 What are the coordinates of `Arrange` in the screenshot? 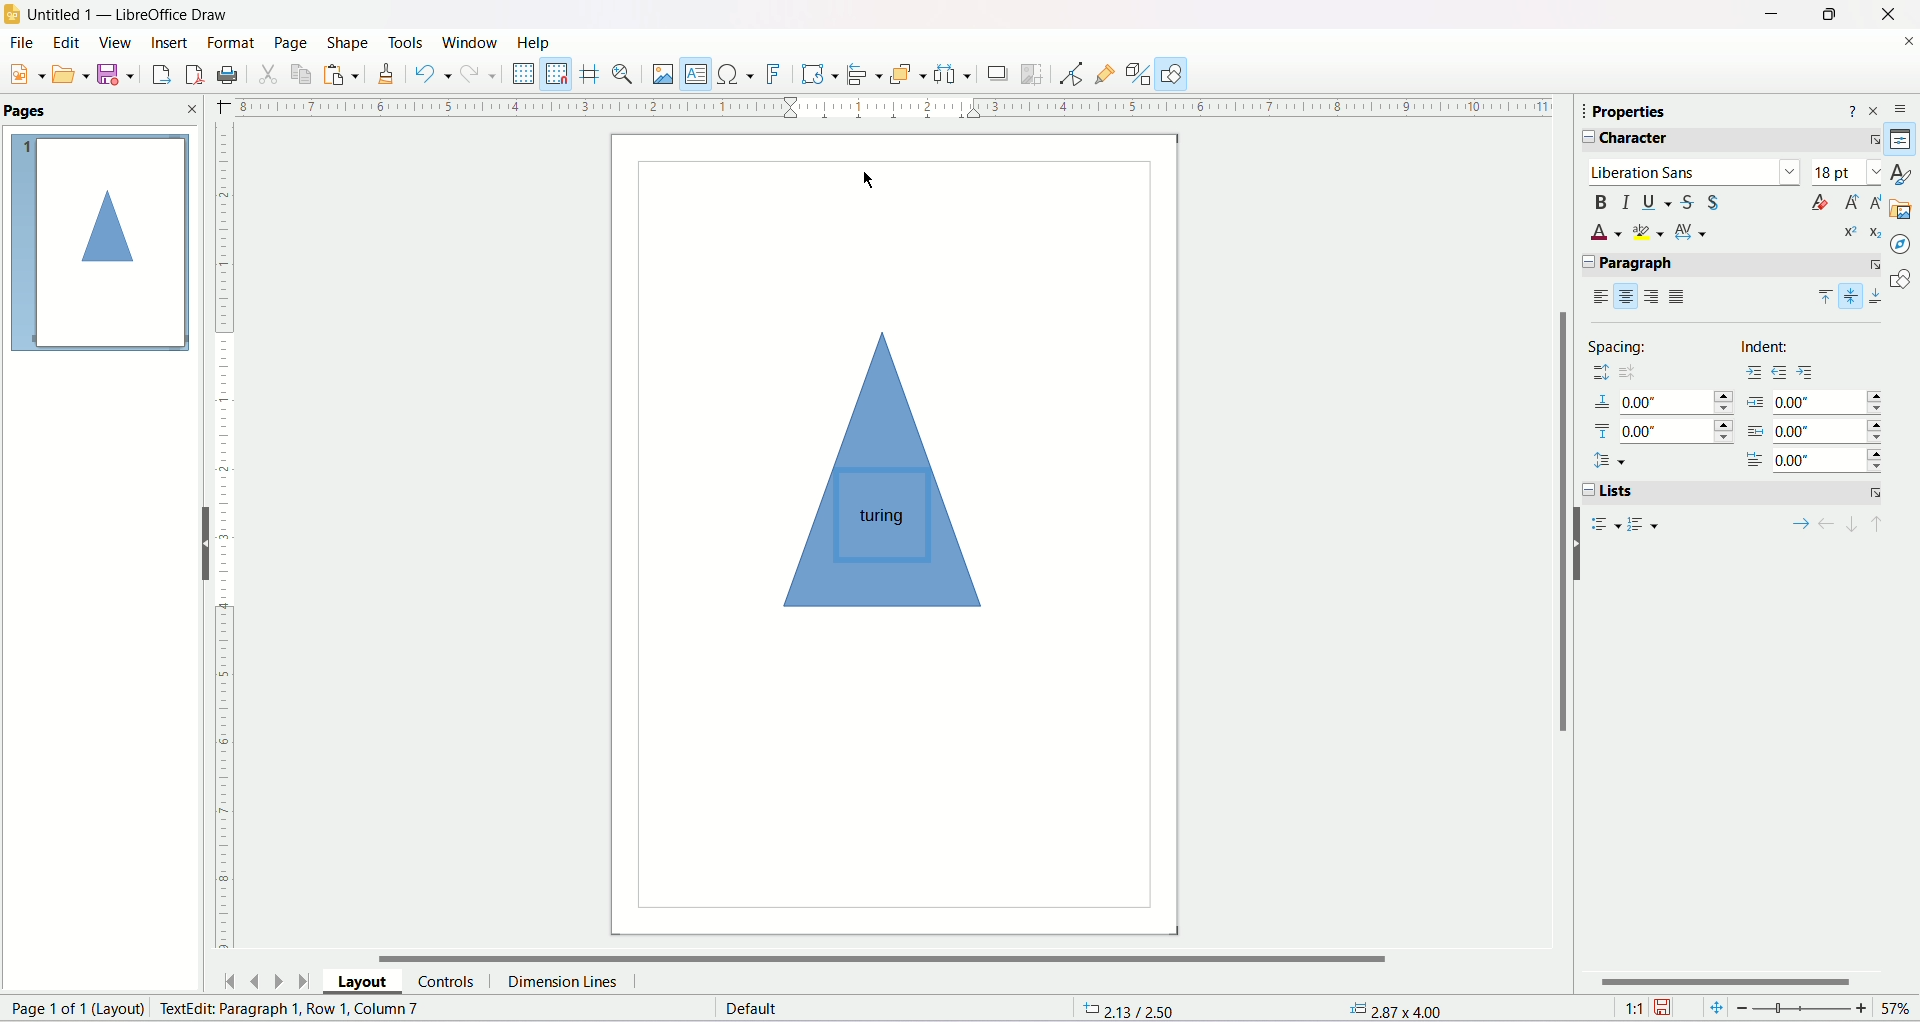 It's located at (908, 74).